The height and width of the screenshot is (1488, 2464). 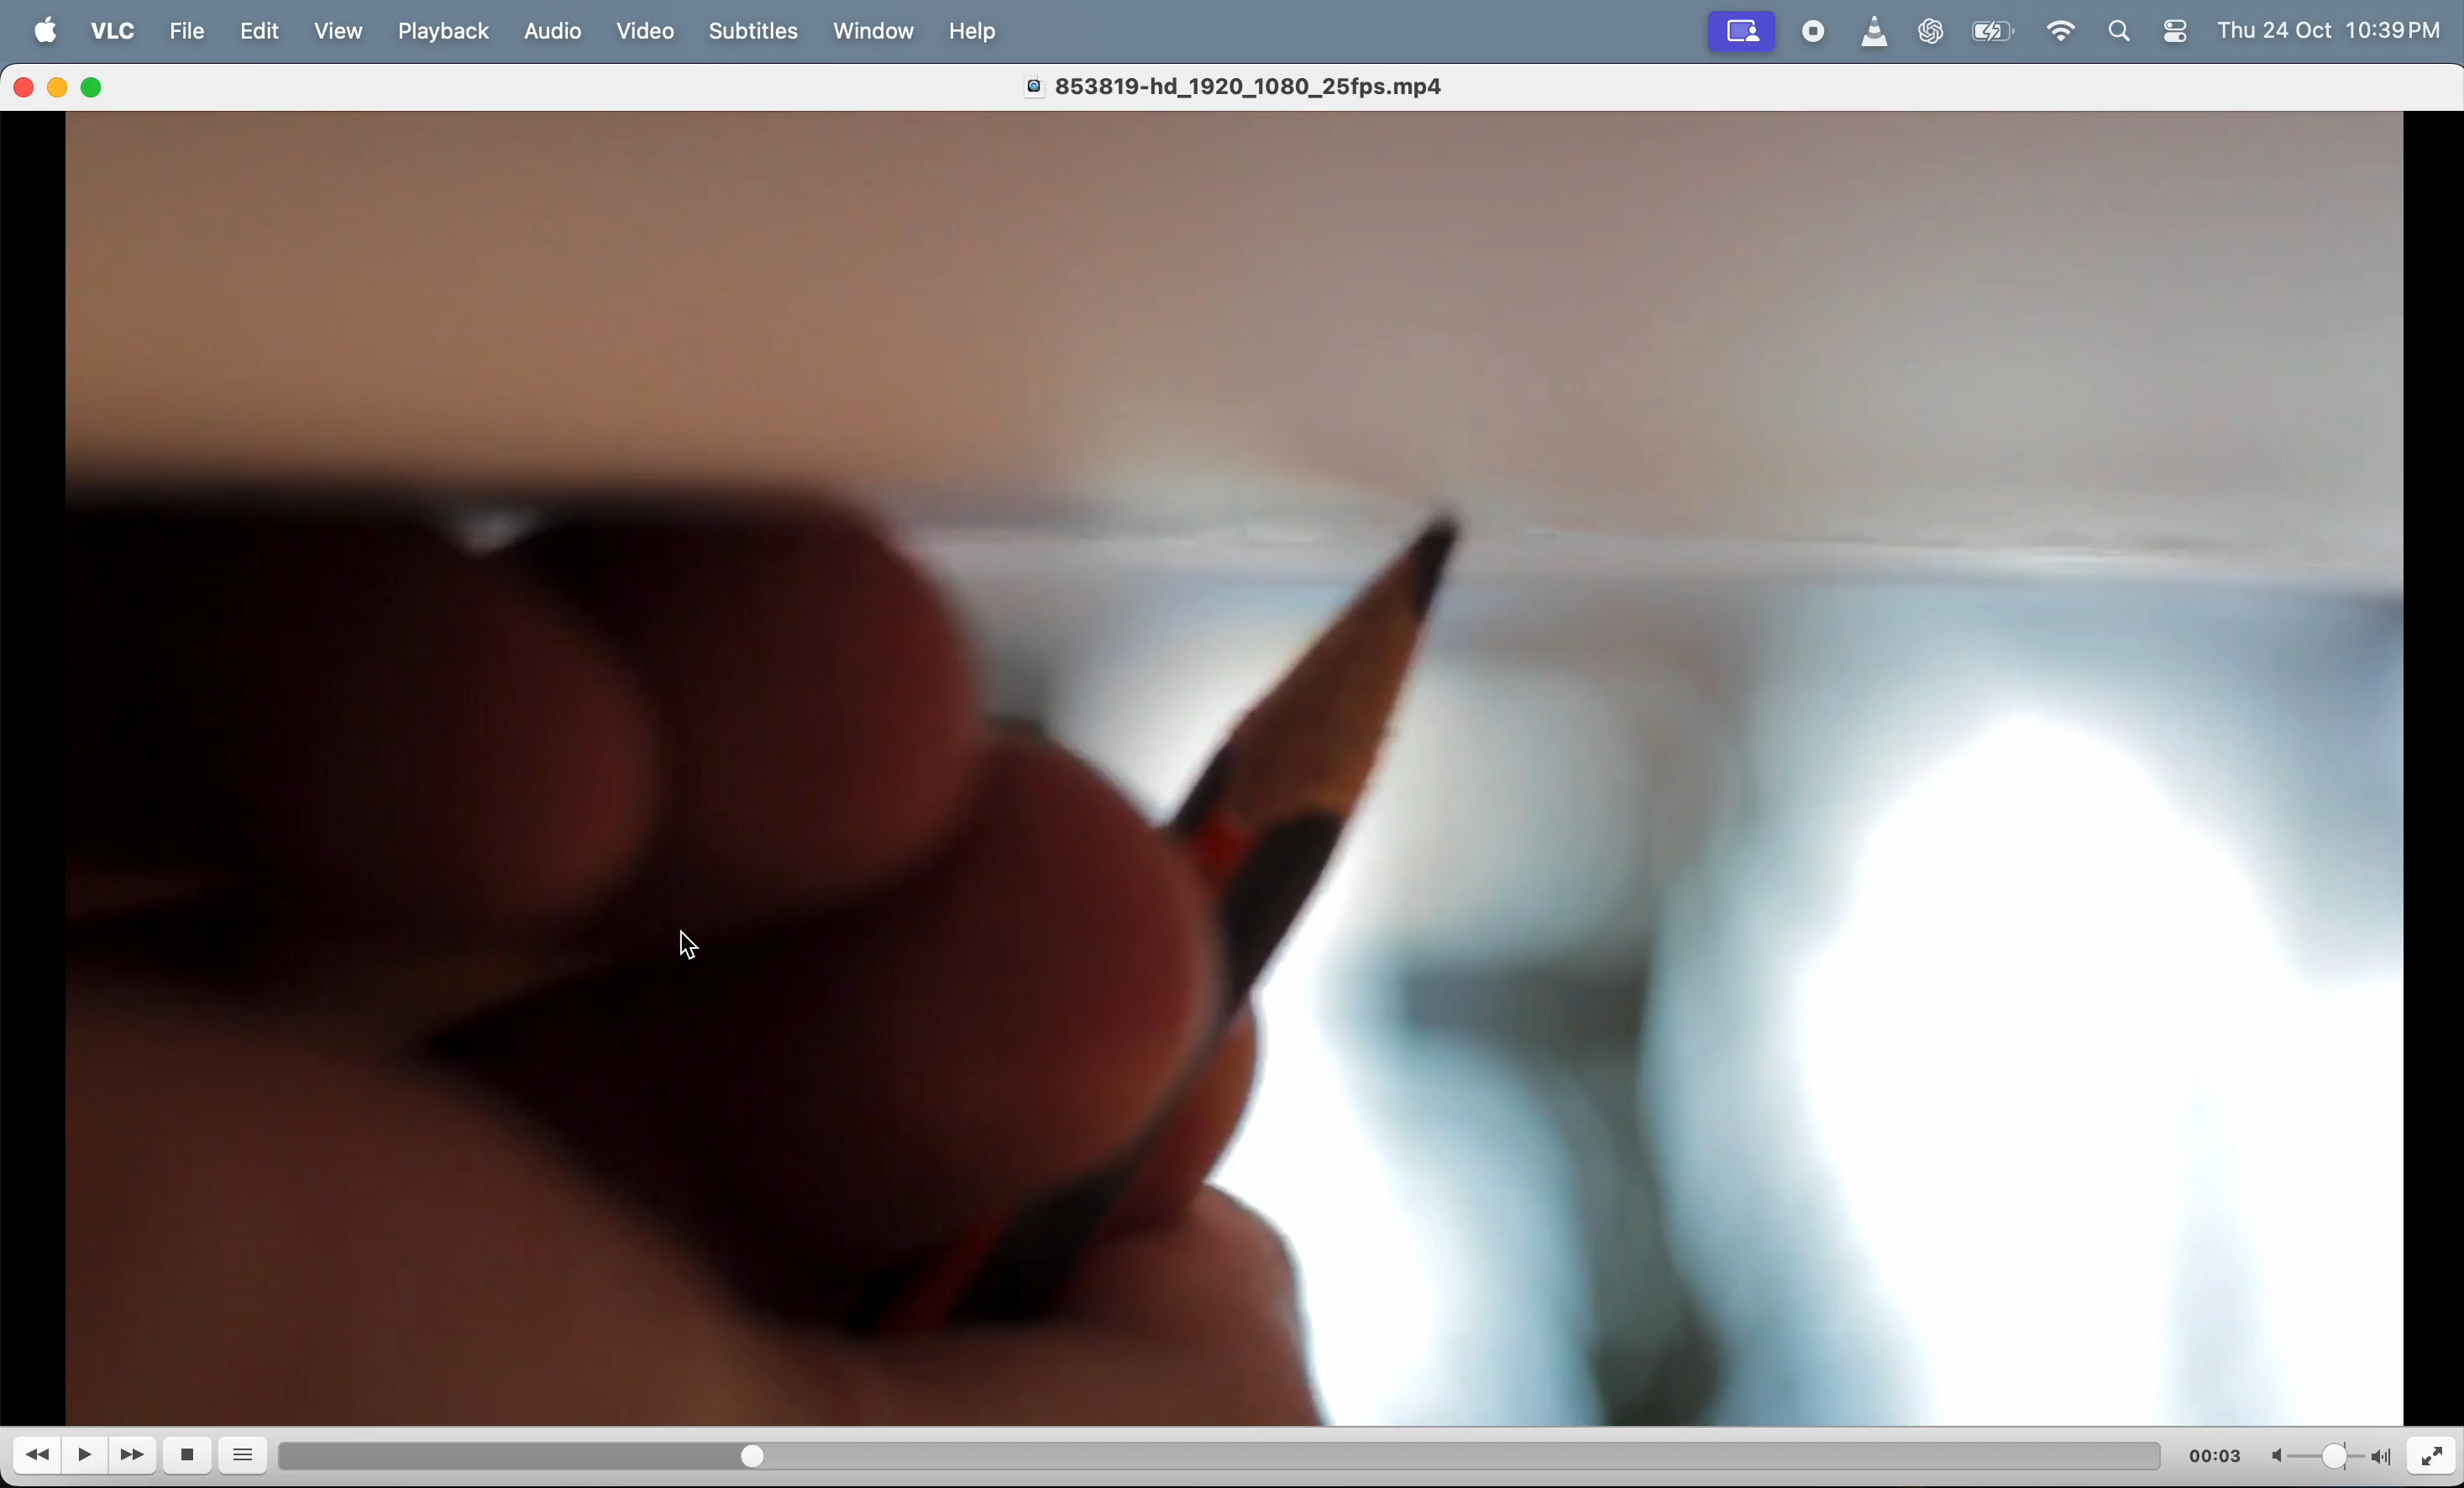 What do you see at coordinates (27, 87) in the screenshot?
I see `close` at bounding box center [27, 87].